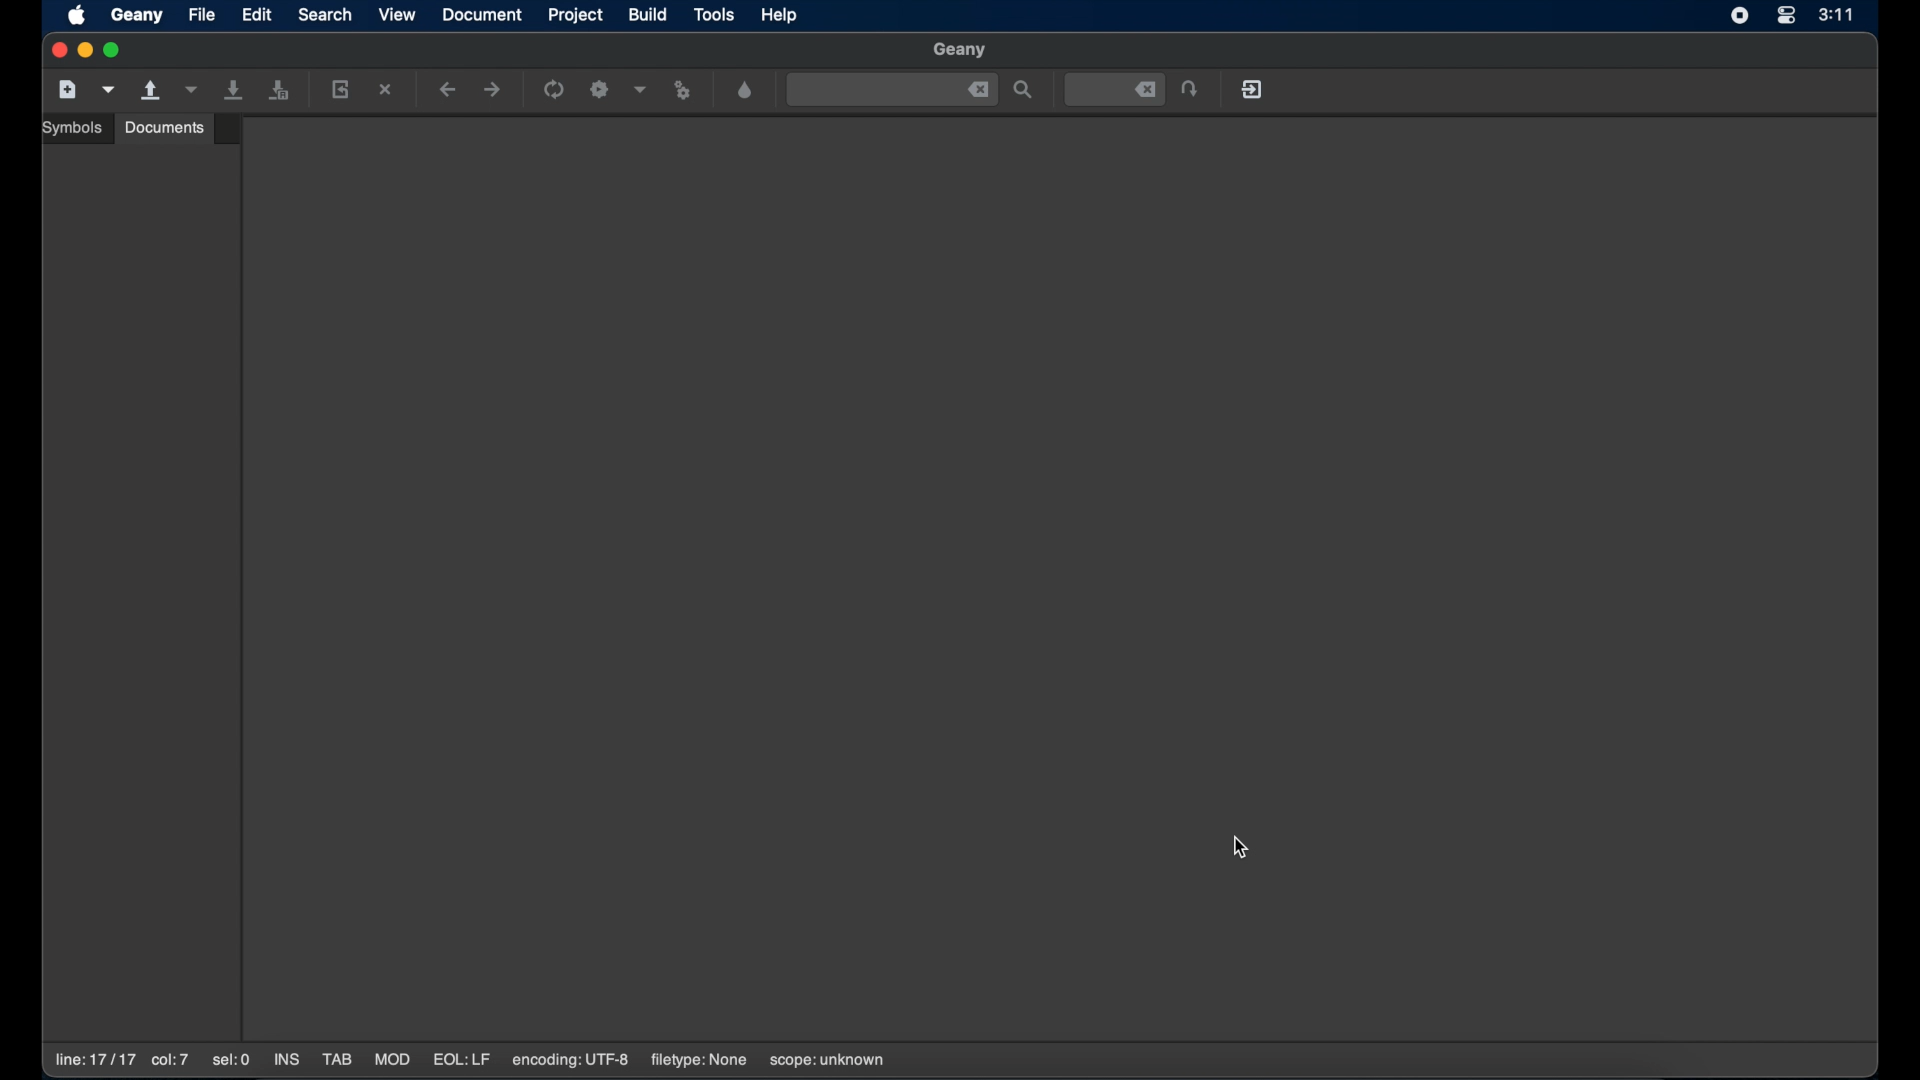 This screenshot has width=1920, height=1080. Describe the element at coordinates (109, 90) in the screenshot. I see `create a new file from template` at that location.